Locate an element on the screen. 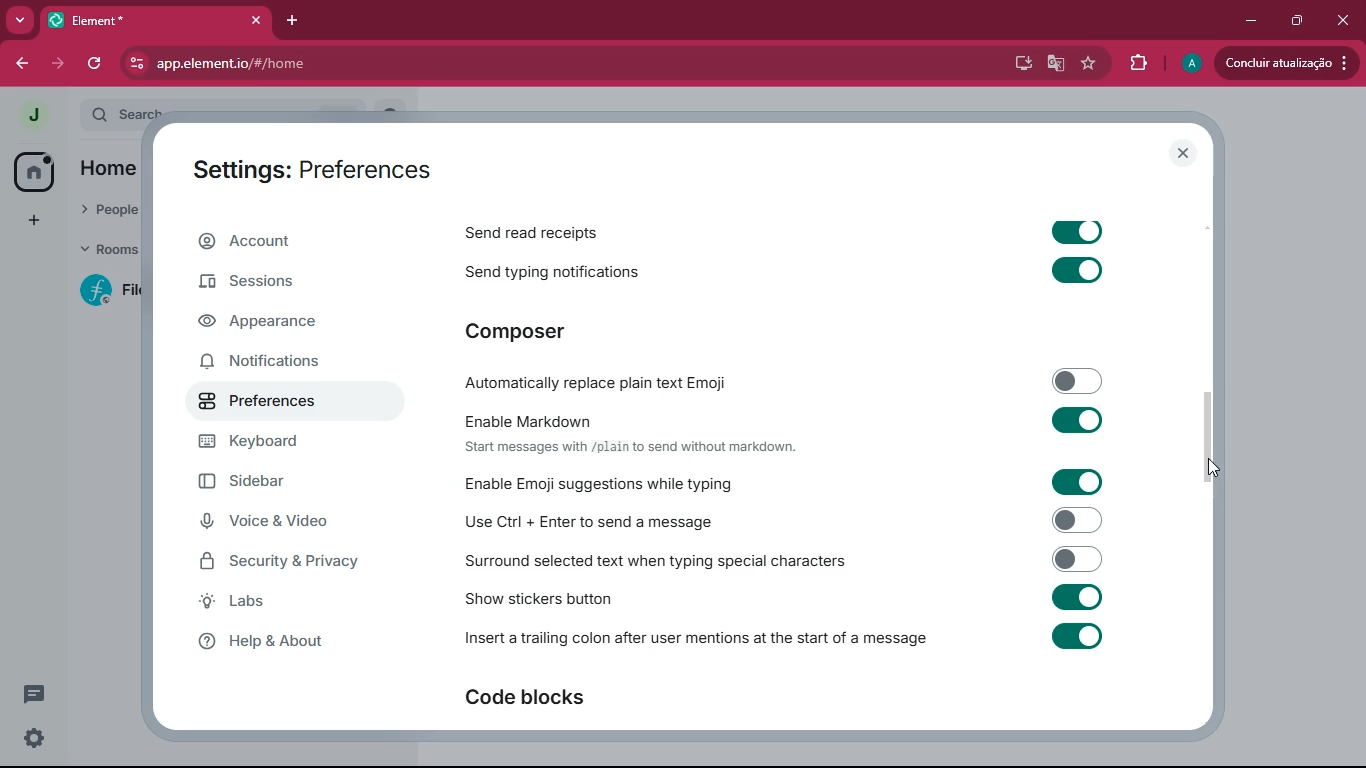 The width and height of the screenshot is (1366, 768). app.element.io/#/home is located at coordinates (410, 64).